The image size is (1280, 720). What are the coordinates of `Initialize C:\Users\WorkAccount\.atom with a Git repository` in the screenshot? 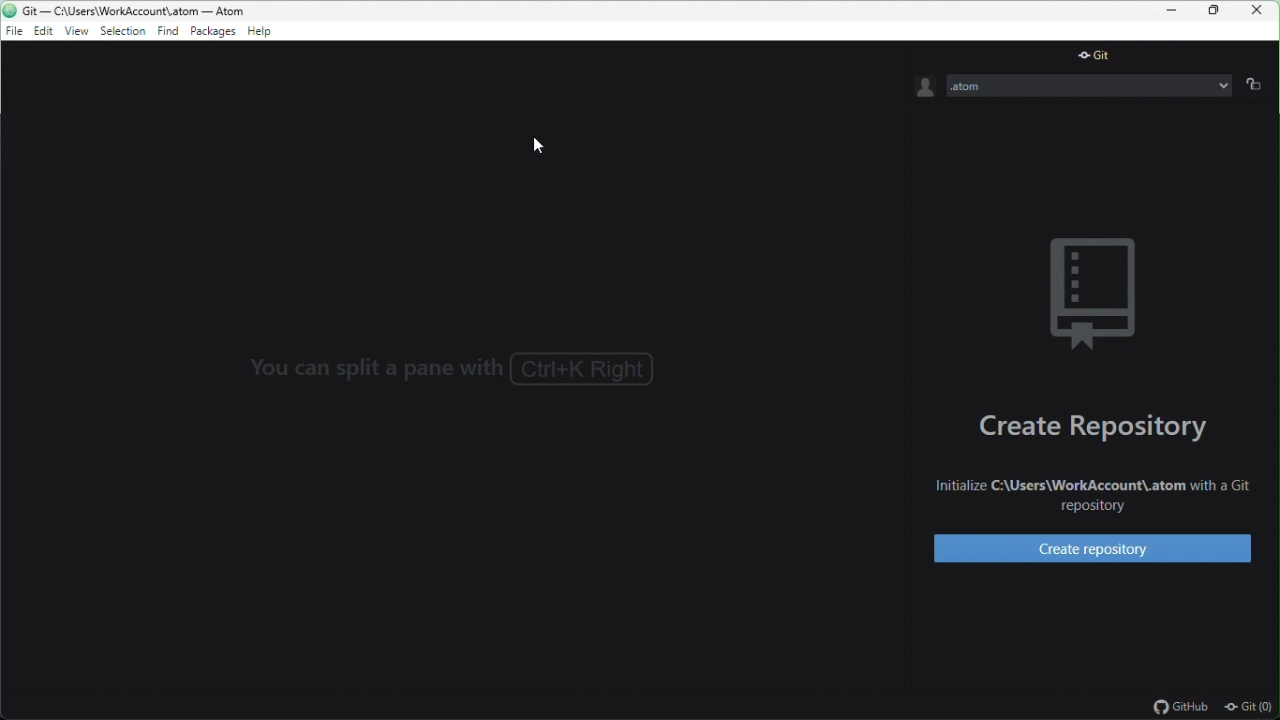 It's located at (1087, 490).